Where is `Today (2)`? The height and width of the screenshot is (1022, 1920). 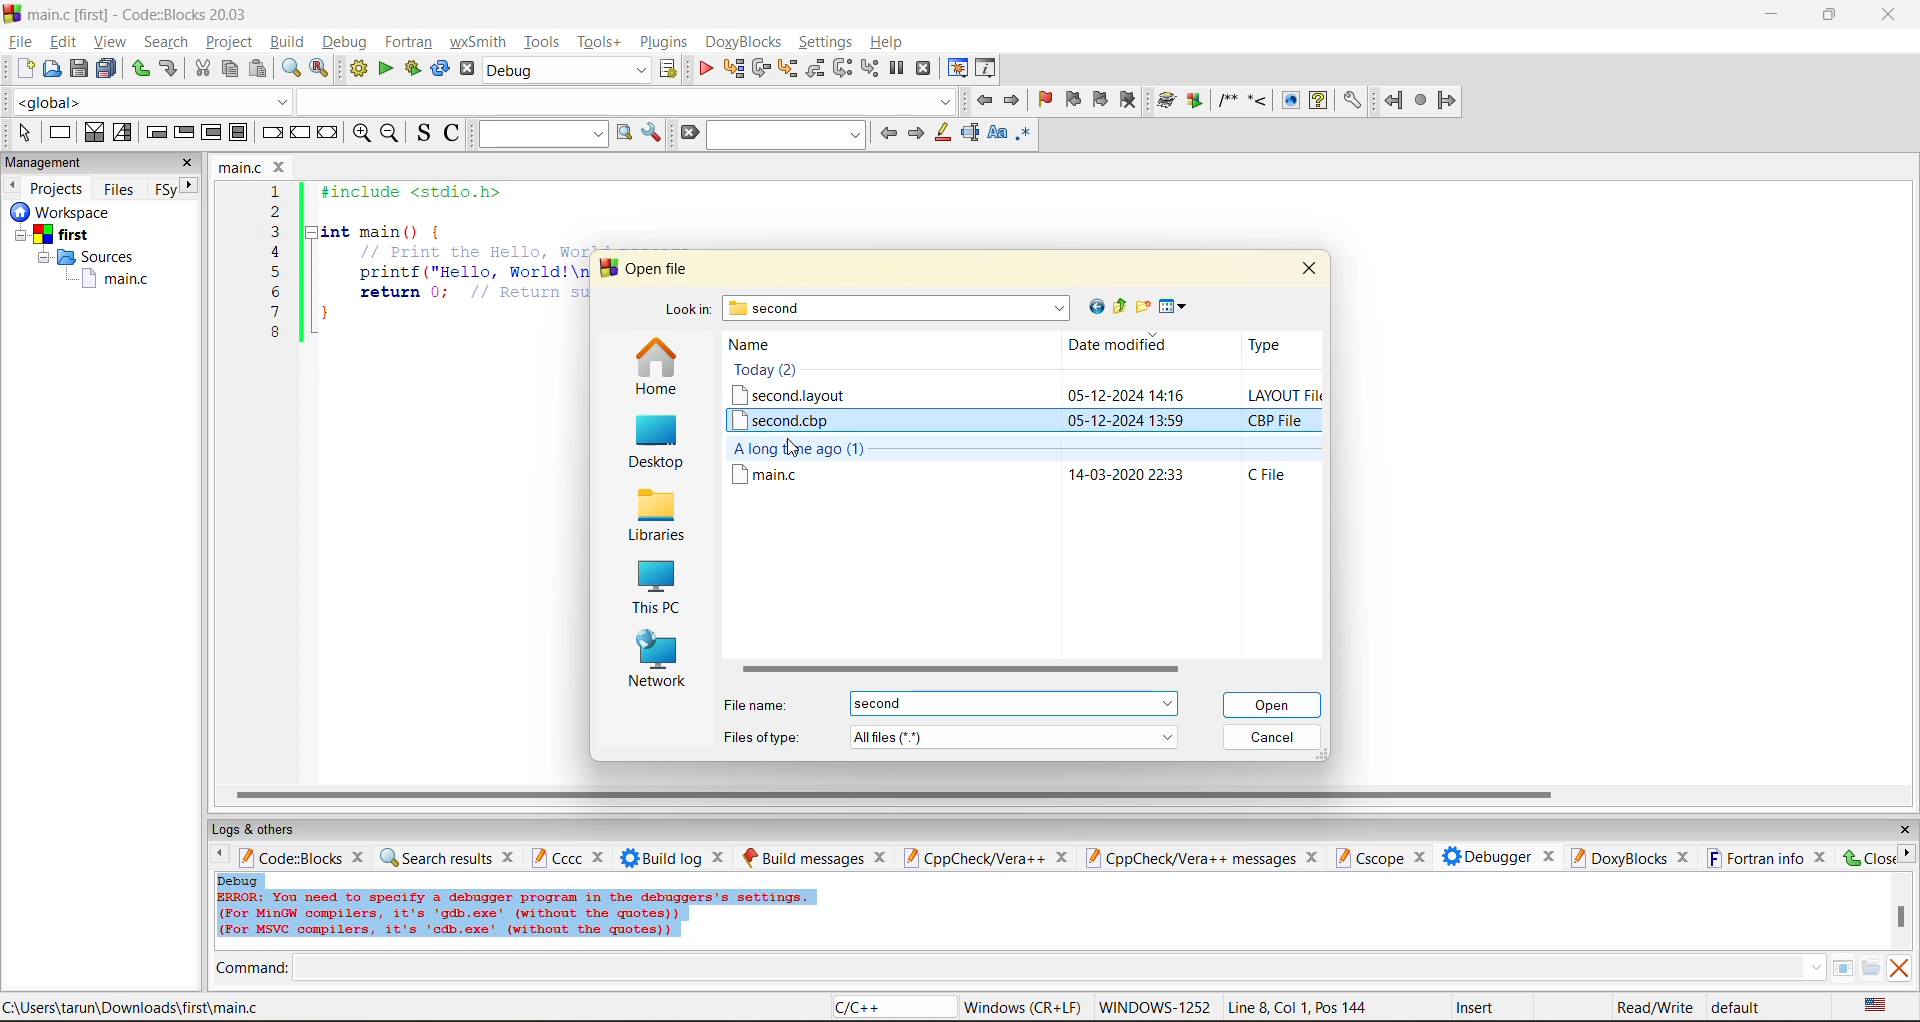 Today (2) is located at coordinates (772, 370).